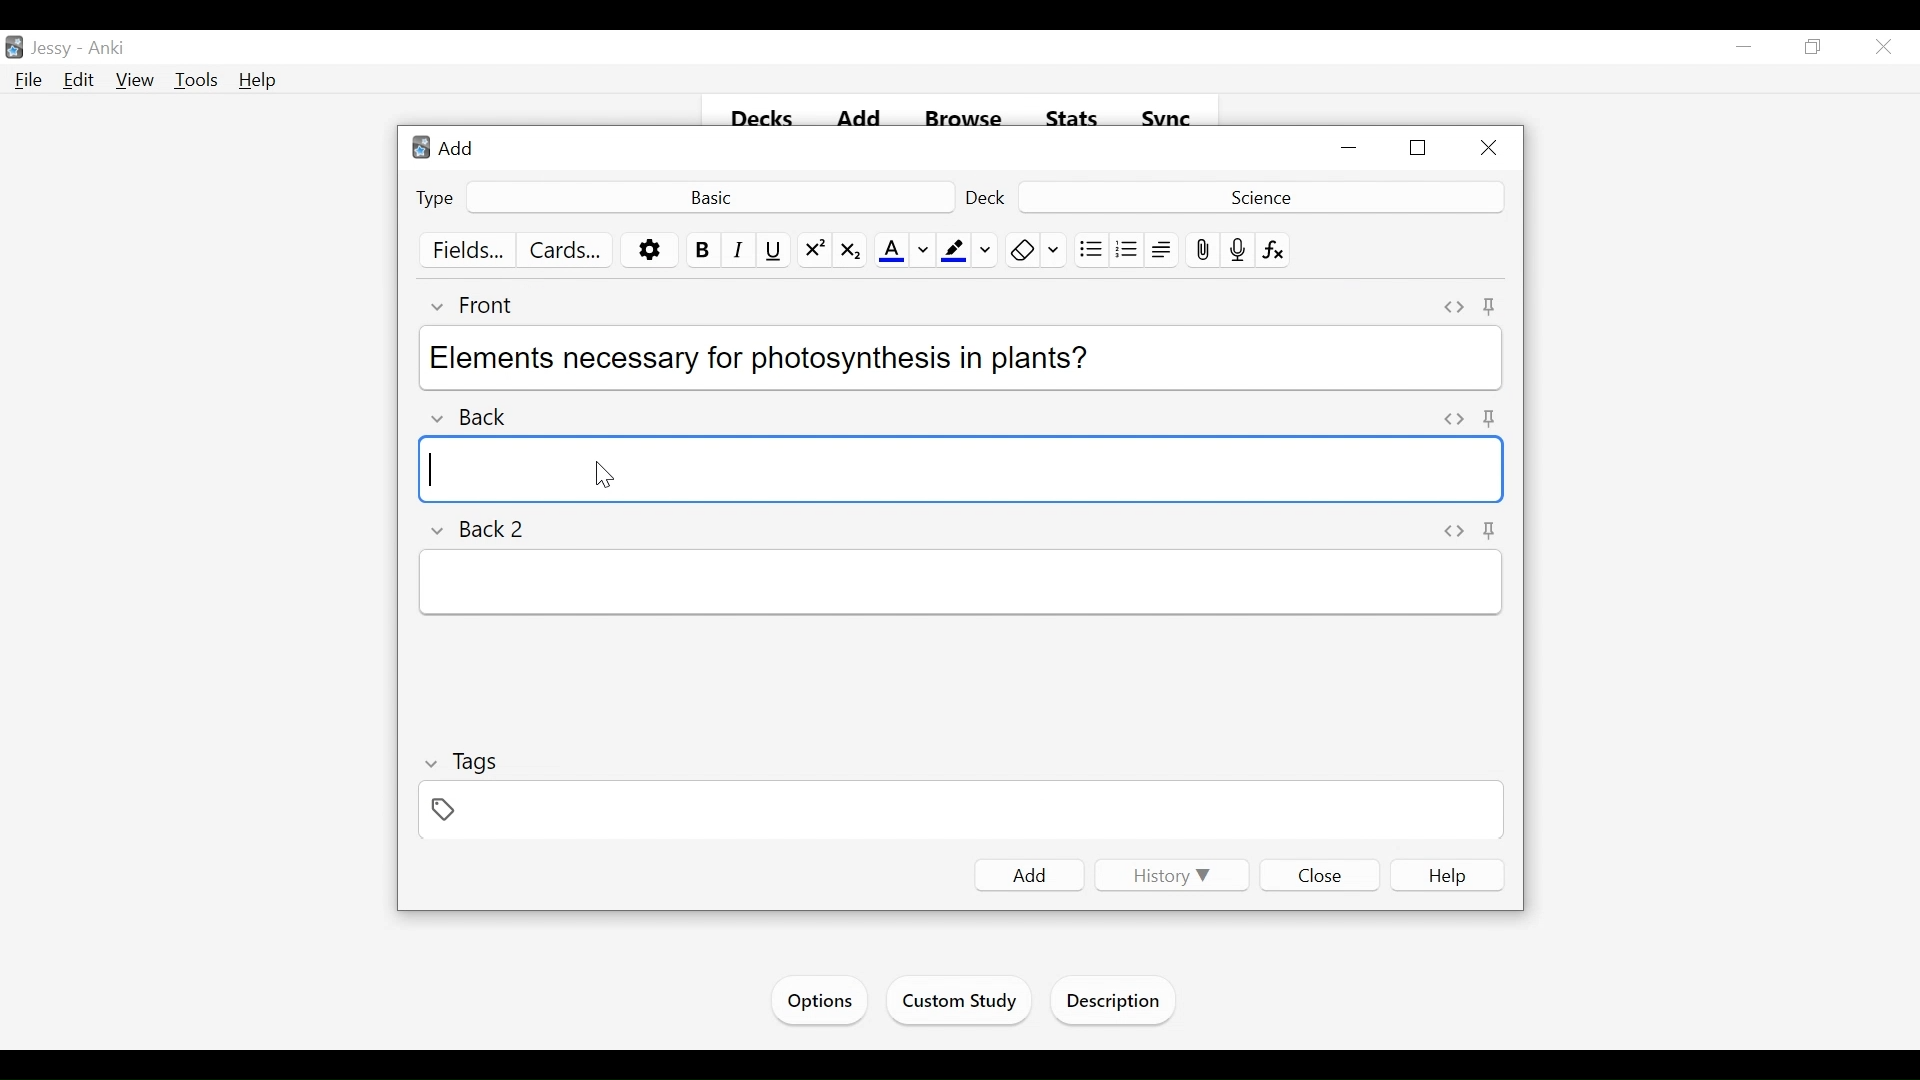  Describe the element at coordinates (1162, 250) in the screenshot. I see `Alignment` at that location.